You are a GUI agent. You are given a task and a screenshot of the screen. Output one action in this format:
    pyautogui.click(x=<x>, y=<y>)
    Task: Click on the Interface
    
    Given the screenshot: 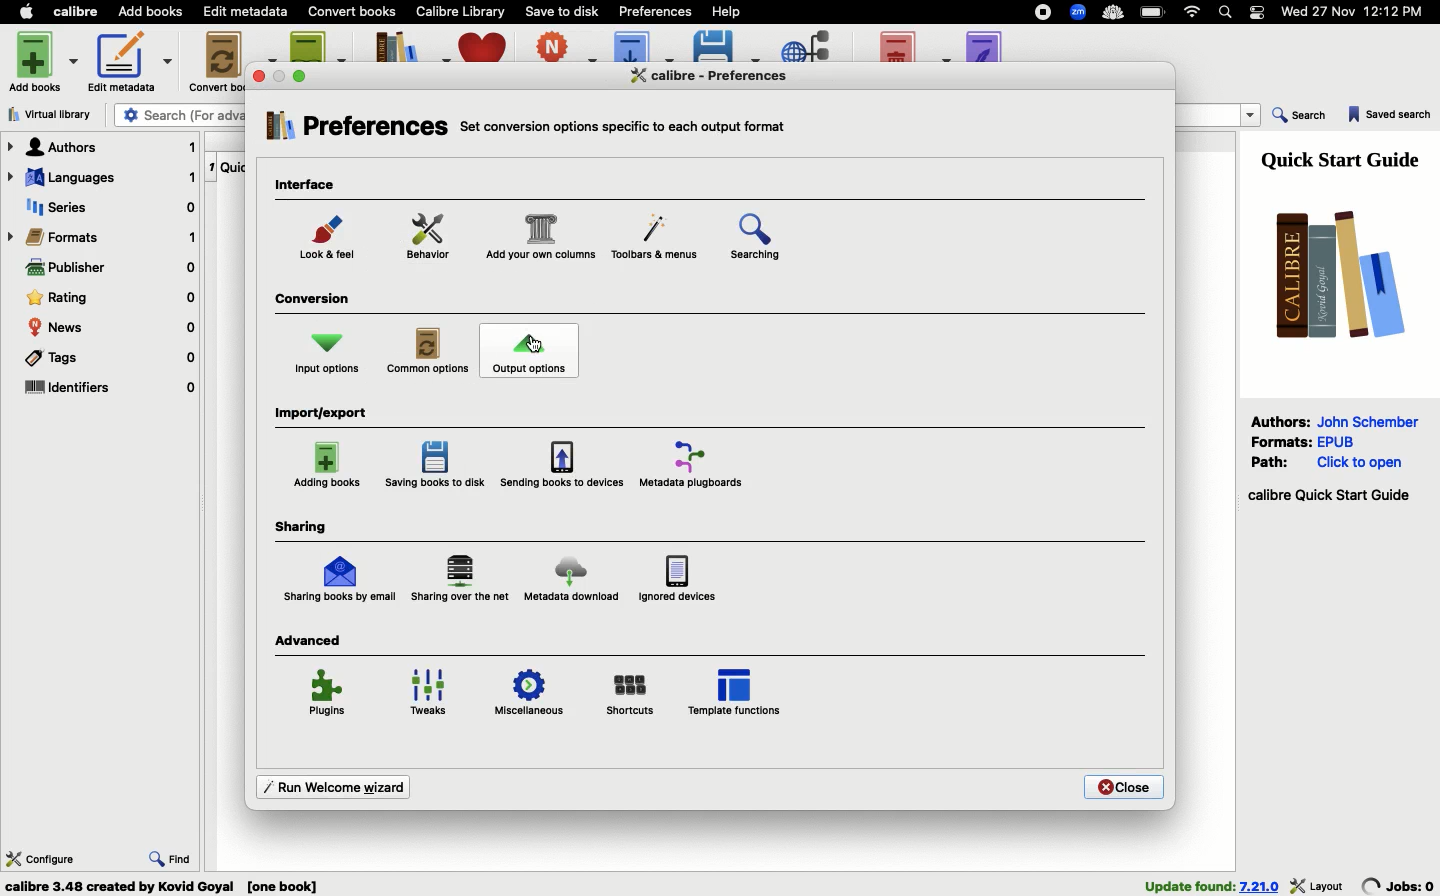 What is the action you would take?
    pyautogui.click(x=311, y=186)
    